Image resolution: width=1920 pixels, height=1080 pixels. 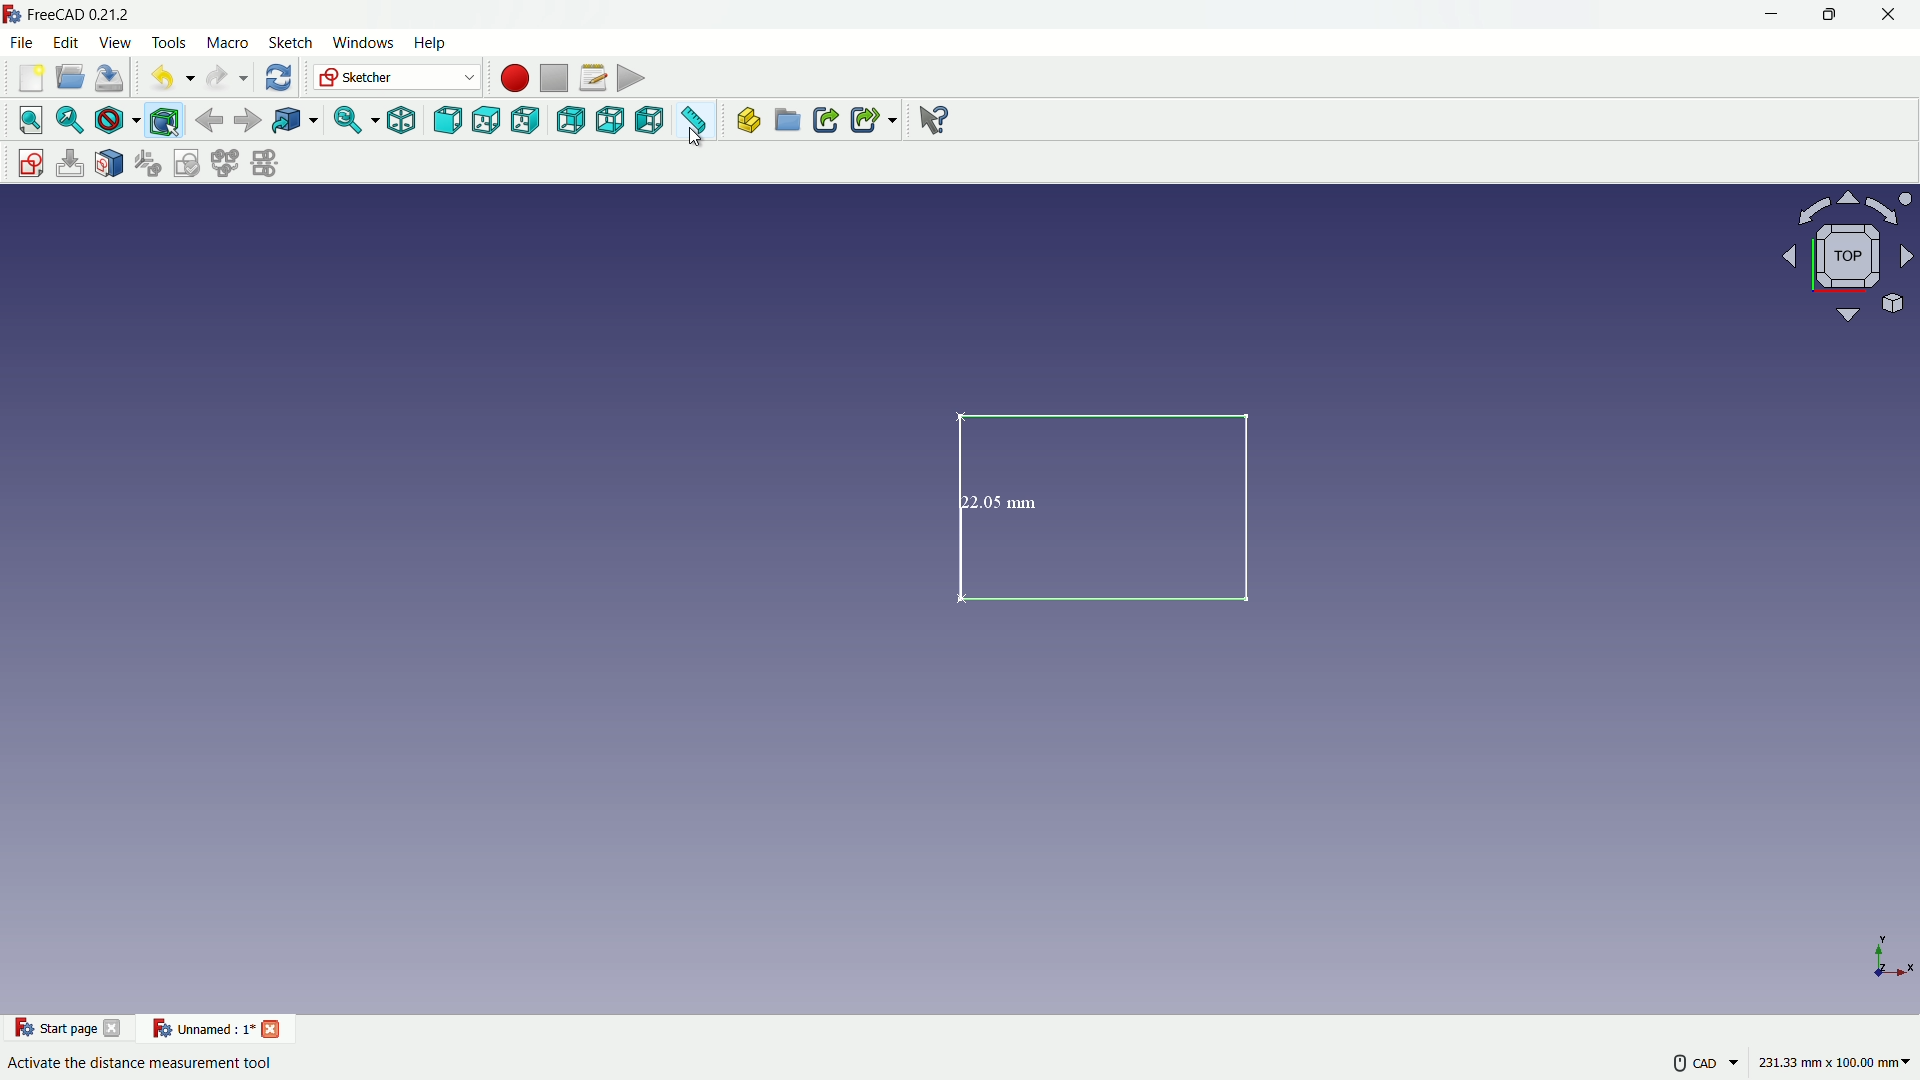 I want to click on validate sketches, so click(x=188, y=164).